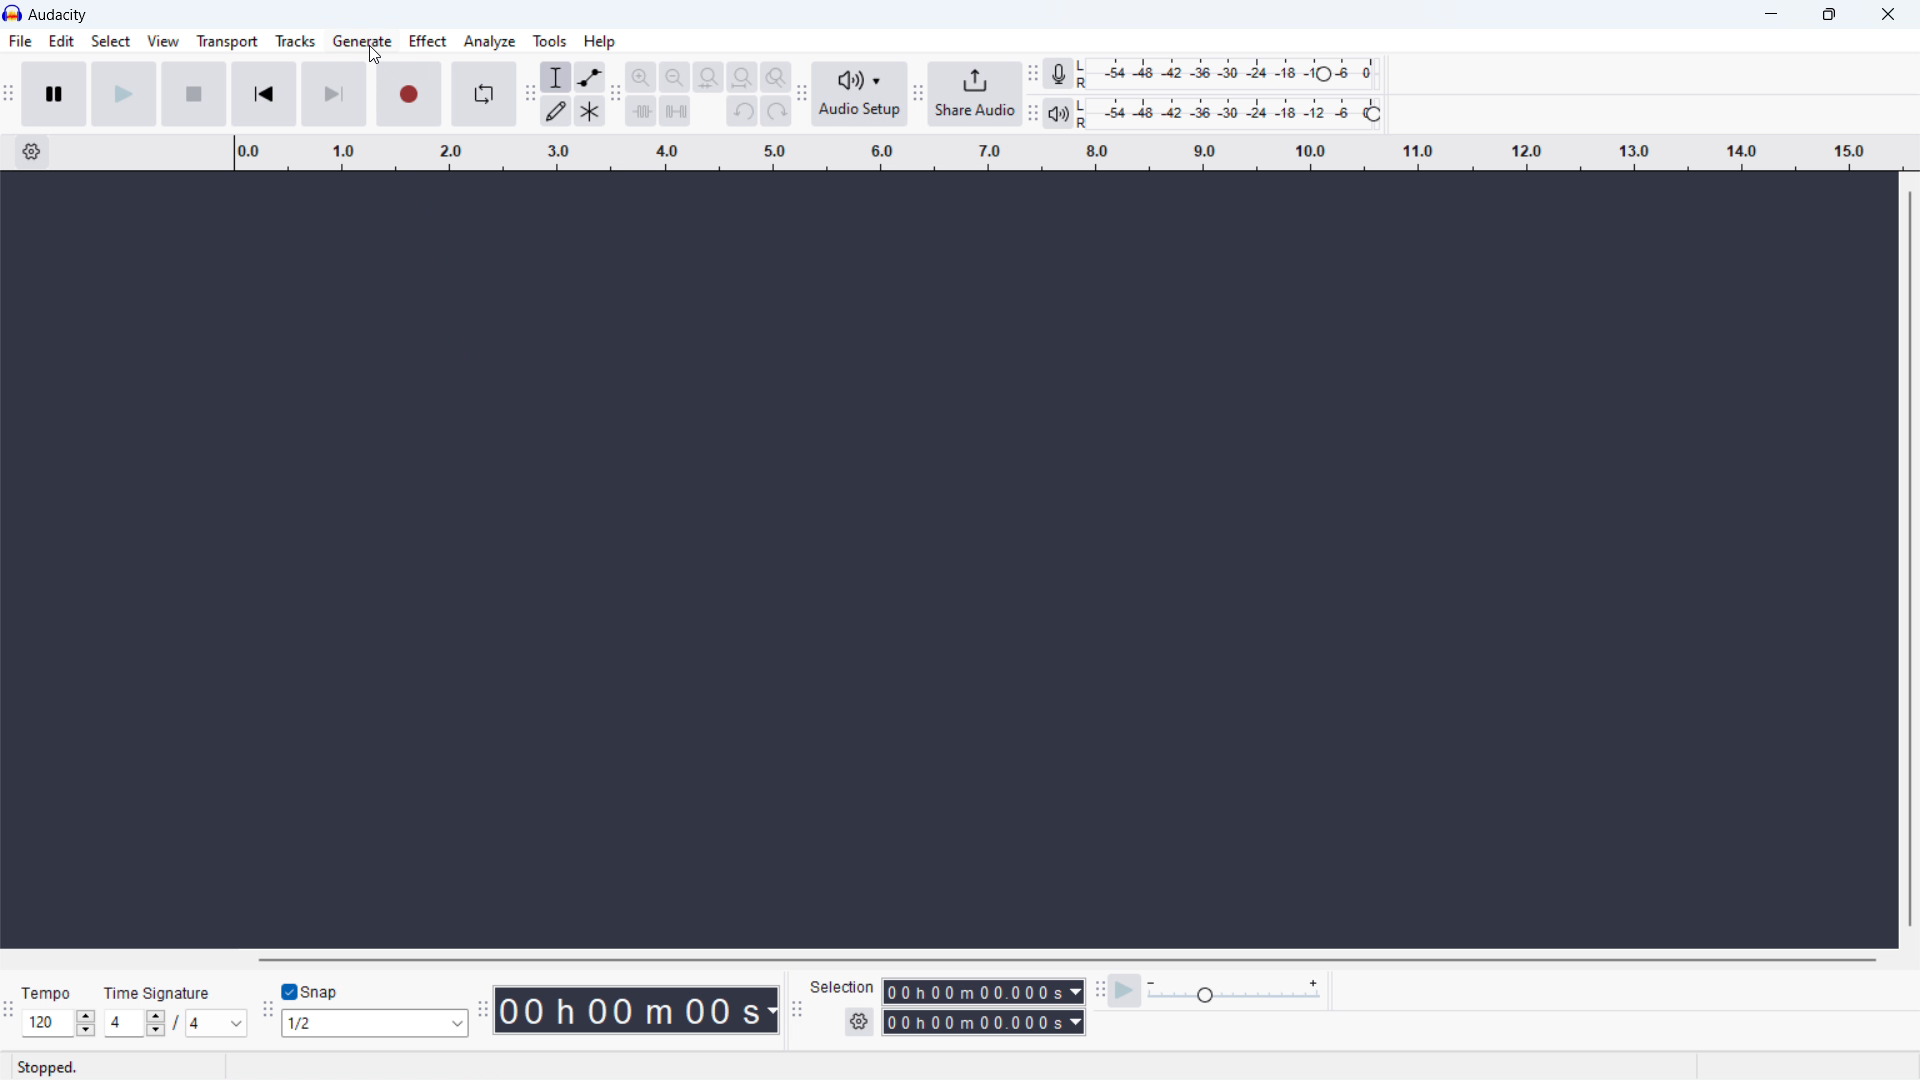 This screenshot has width=1920, height=1080. Describe the element at coordinates (60, 15) in the screenshot. I see `title` at that location.